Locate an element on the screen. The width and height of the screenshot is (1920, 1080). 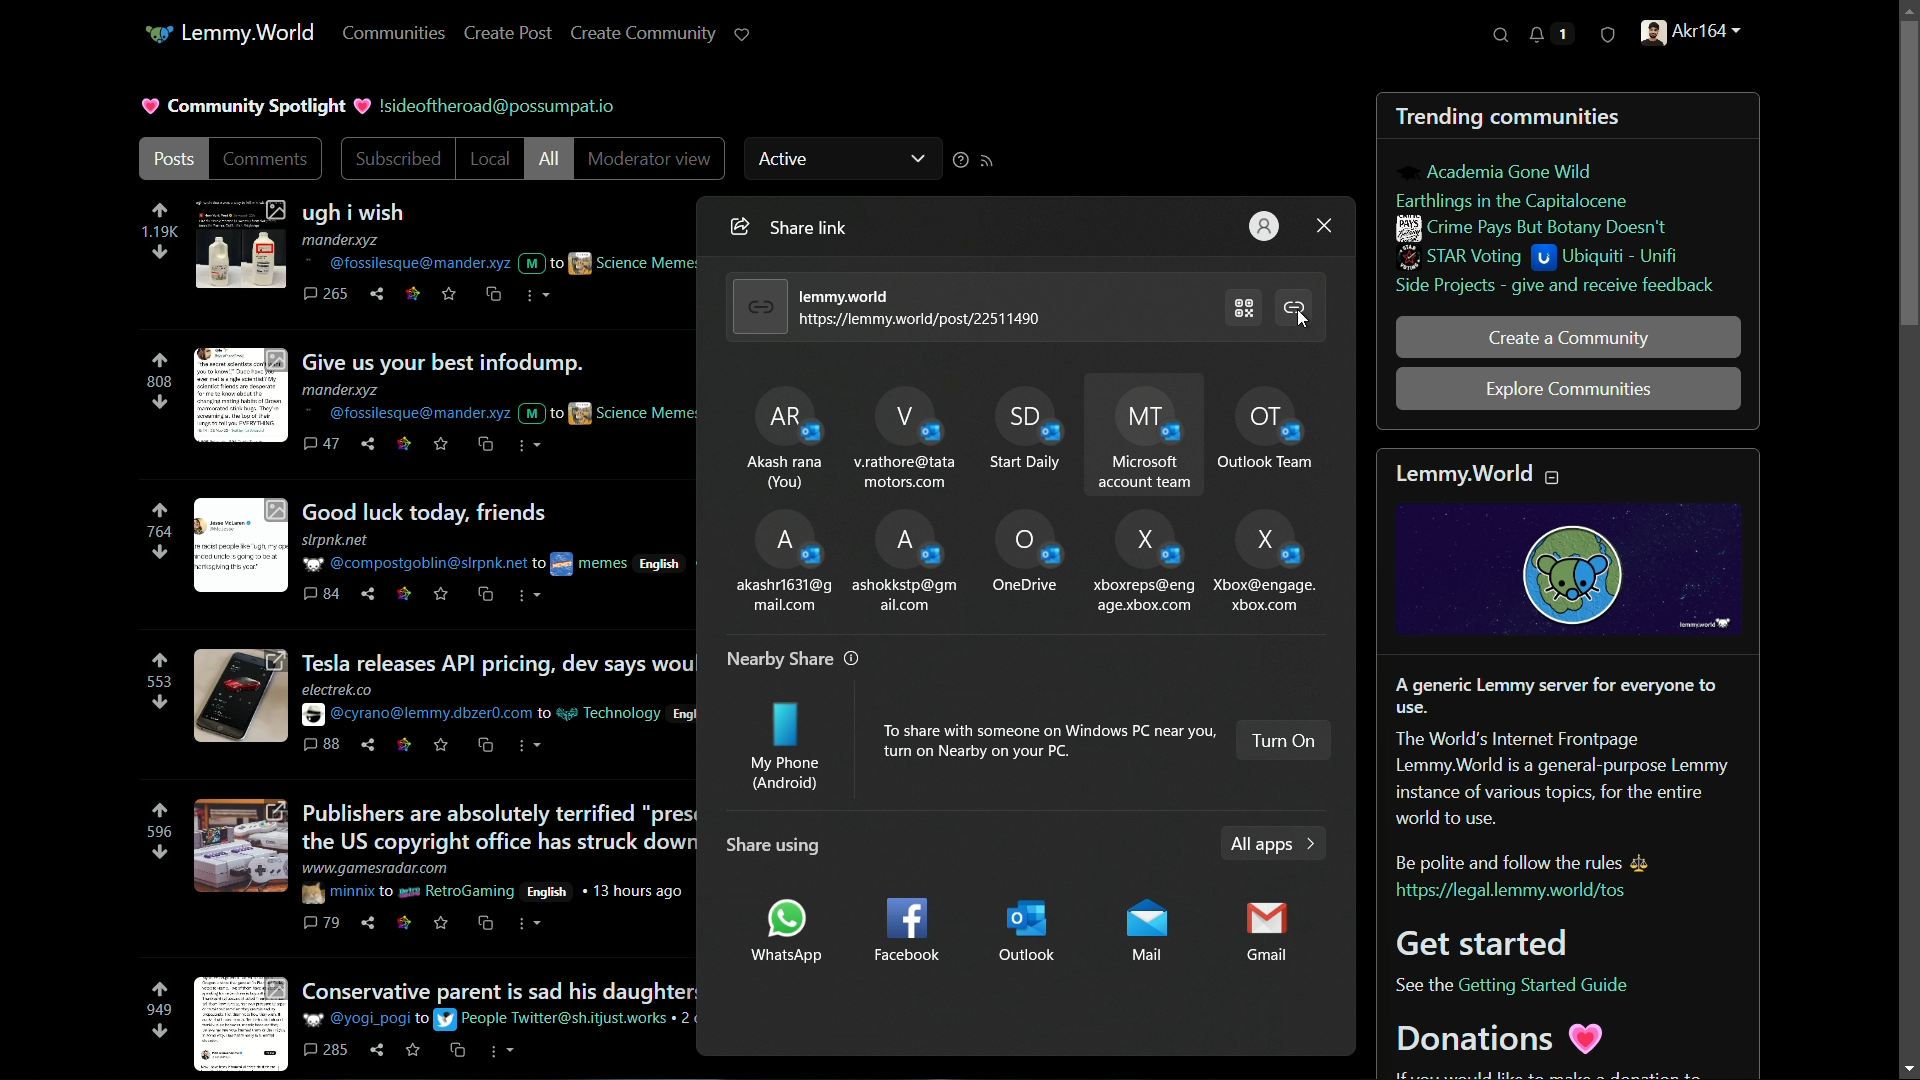
scroll bar is located at coordinates (1897, 538).